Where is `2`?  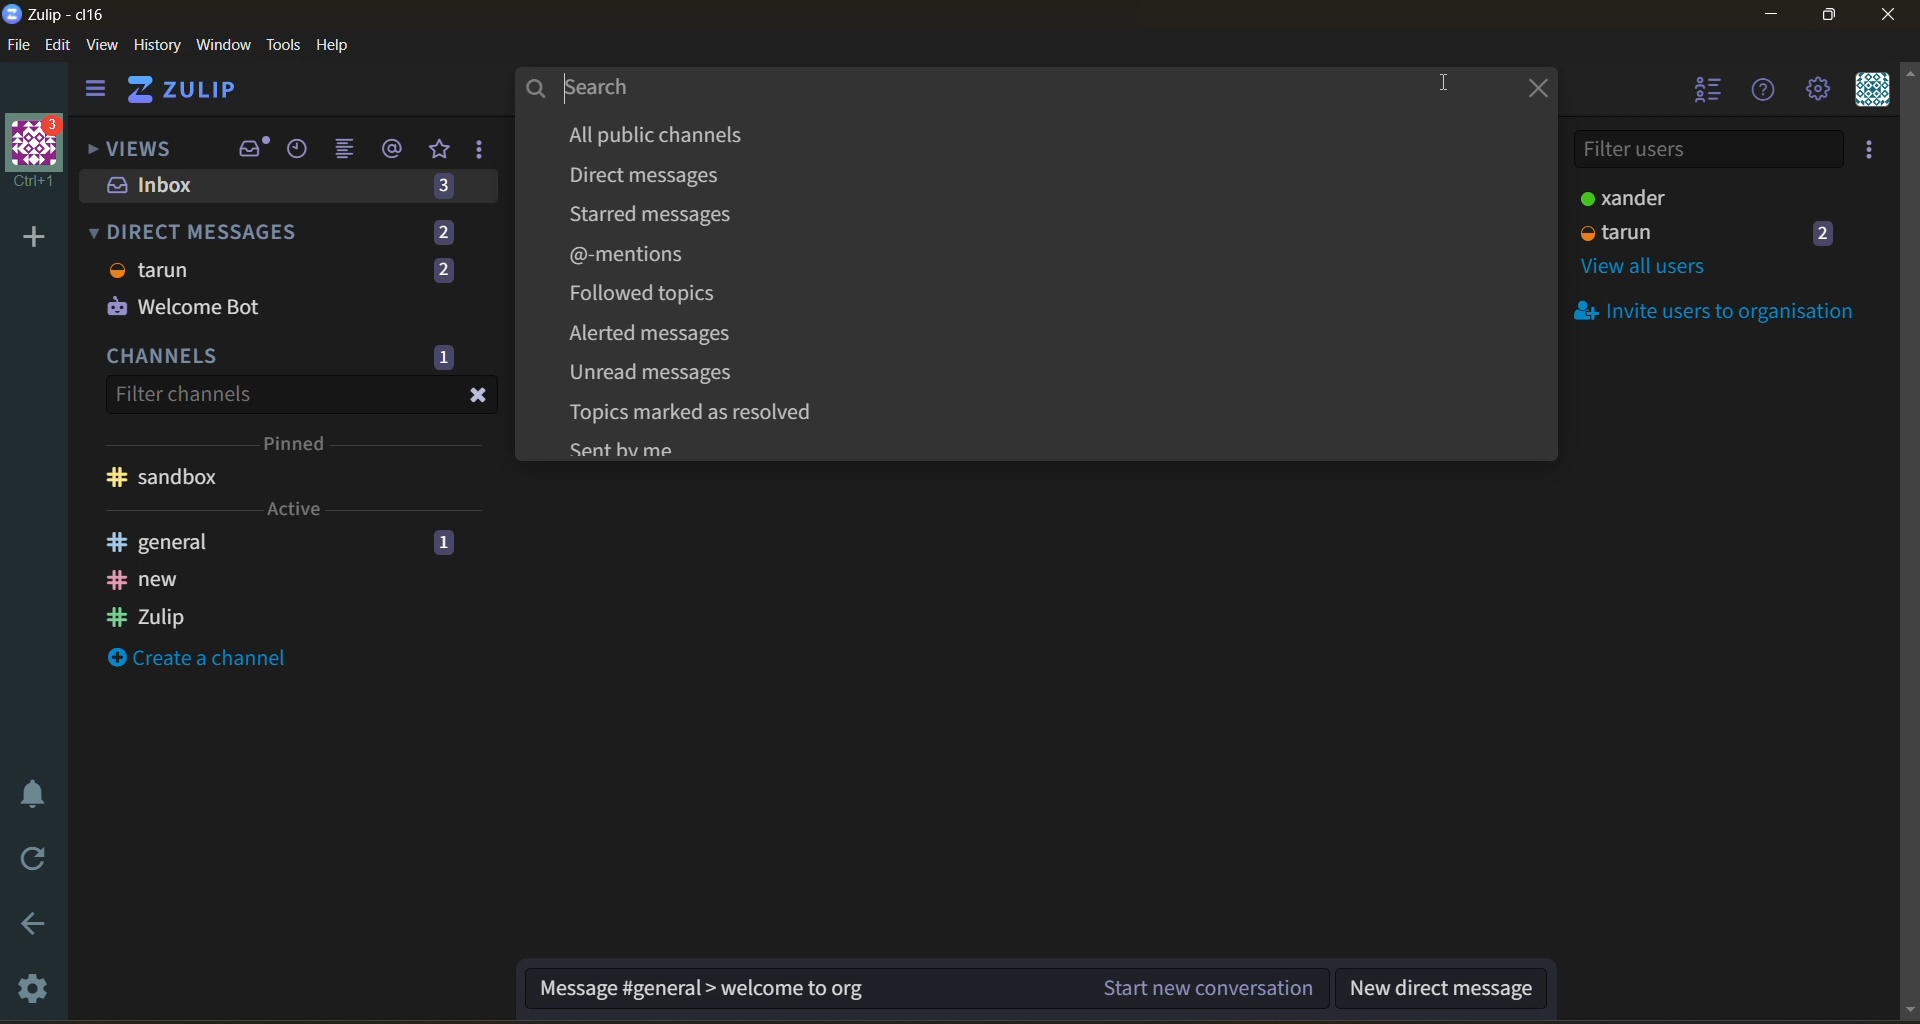 2 is located at coordinates (1826, 232).